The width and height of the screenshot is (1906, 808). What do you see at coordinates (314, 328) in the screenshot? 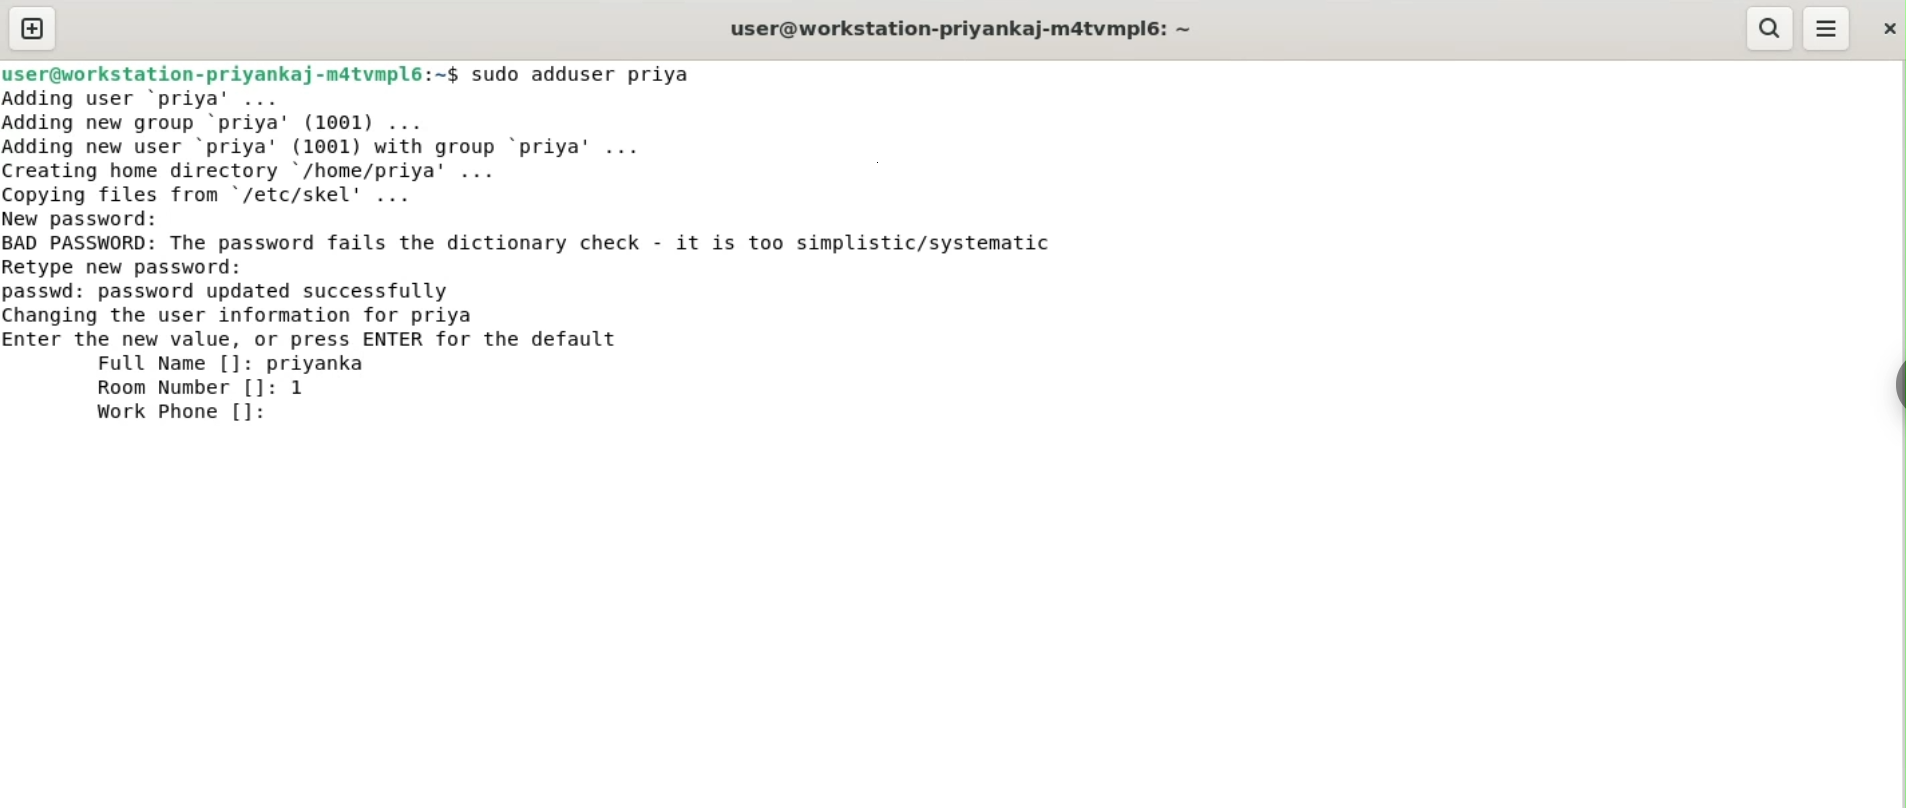
I see `passwd: password updated successfullyChanging the user information for priyaEnter the new value, or press ENTER for the defaultFull Name []: priyankal ` at bounding box center [314, 328].